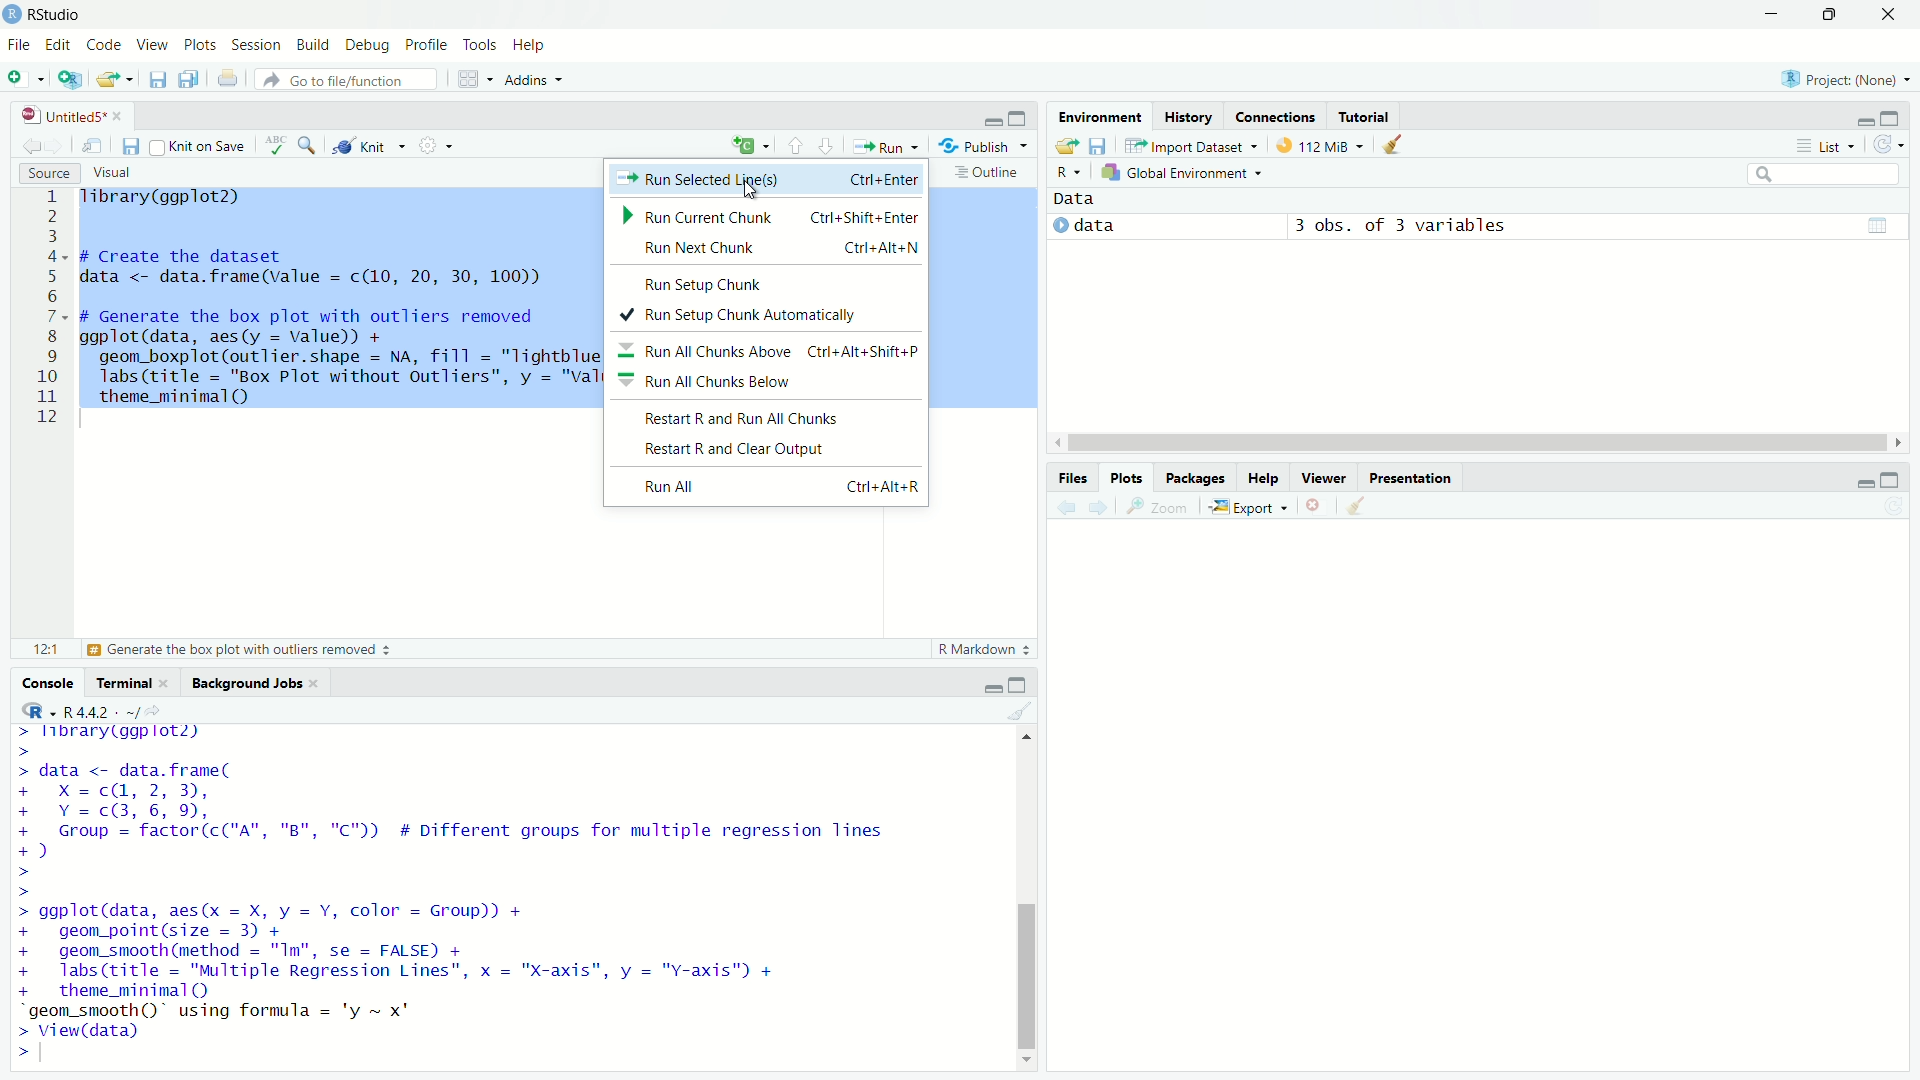 The height and width of the screenshot is (1080, 1920). Describe the element at coordinates (23, 82) in the screenshot. I see `add` at that location.